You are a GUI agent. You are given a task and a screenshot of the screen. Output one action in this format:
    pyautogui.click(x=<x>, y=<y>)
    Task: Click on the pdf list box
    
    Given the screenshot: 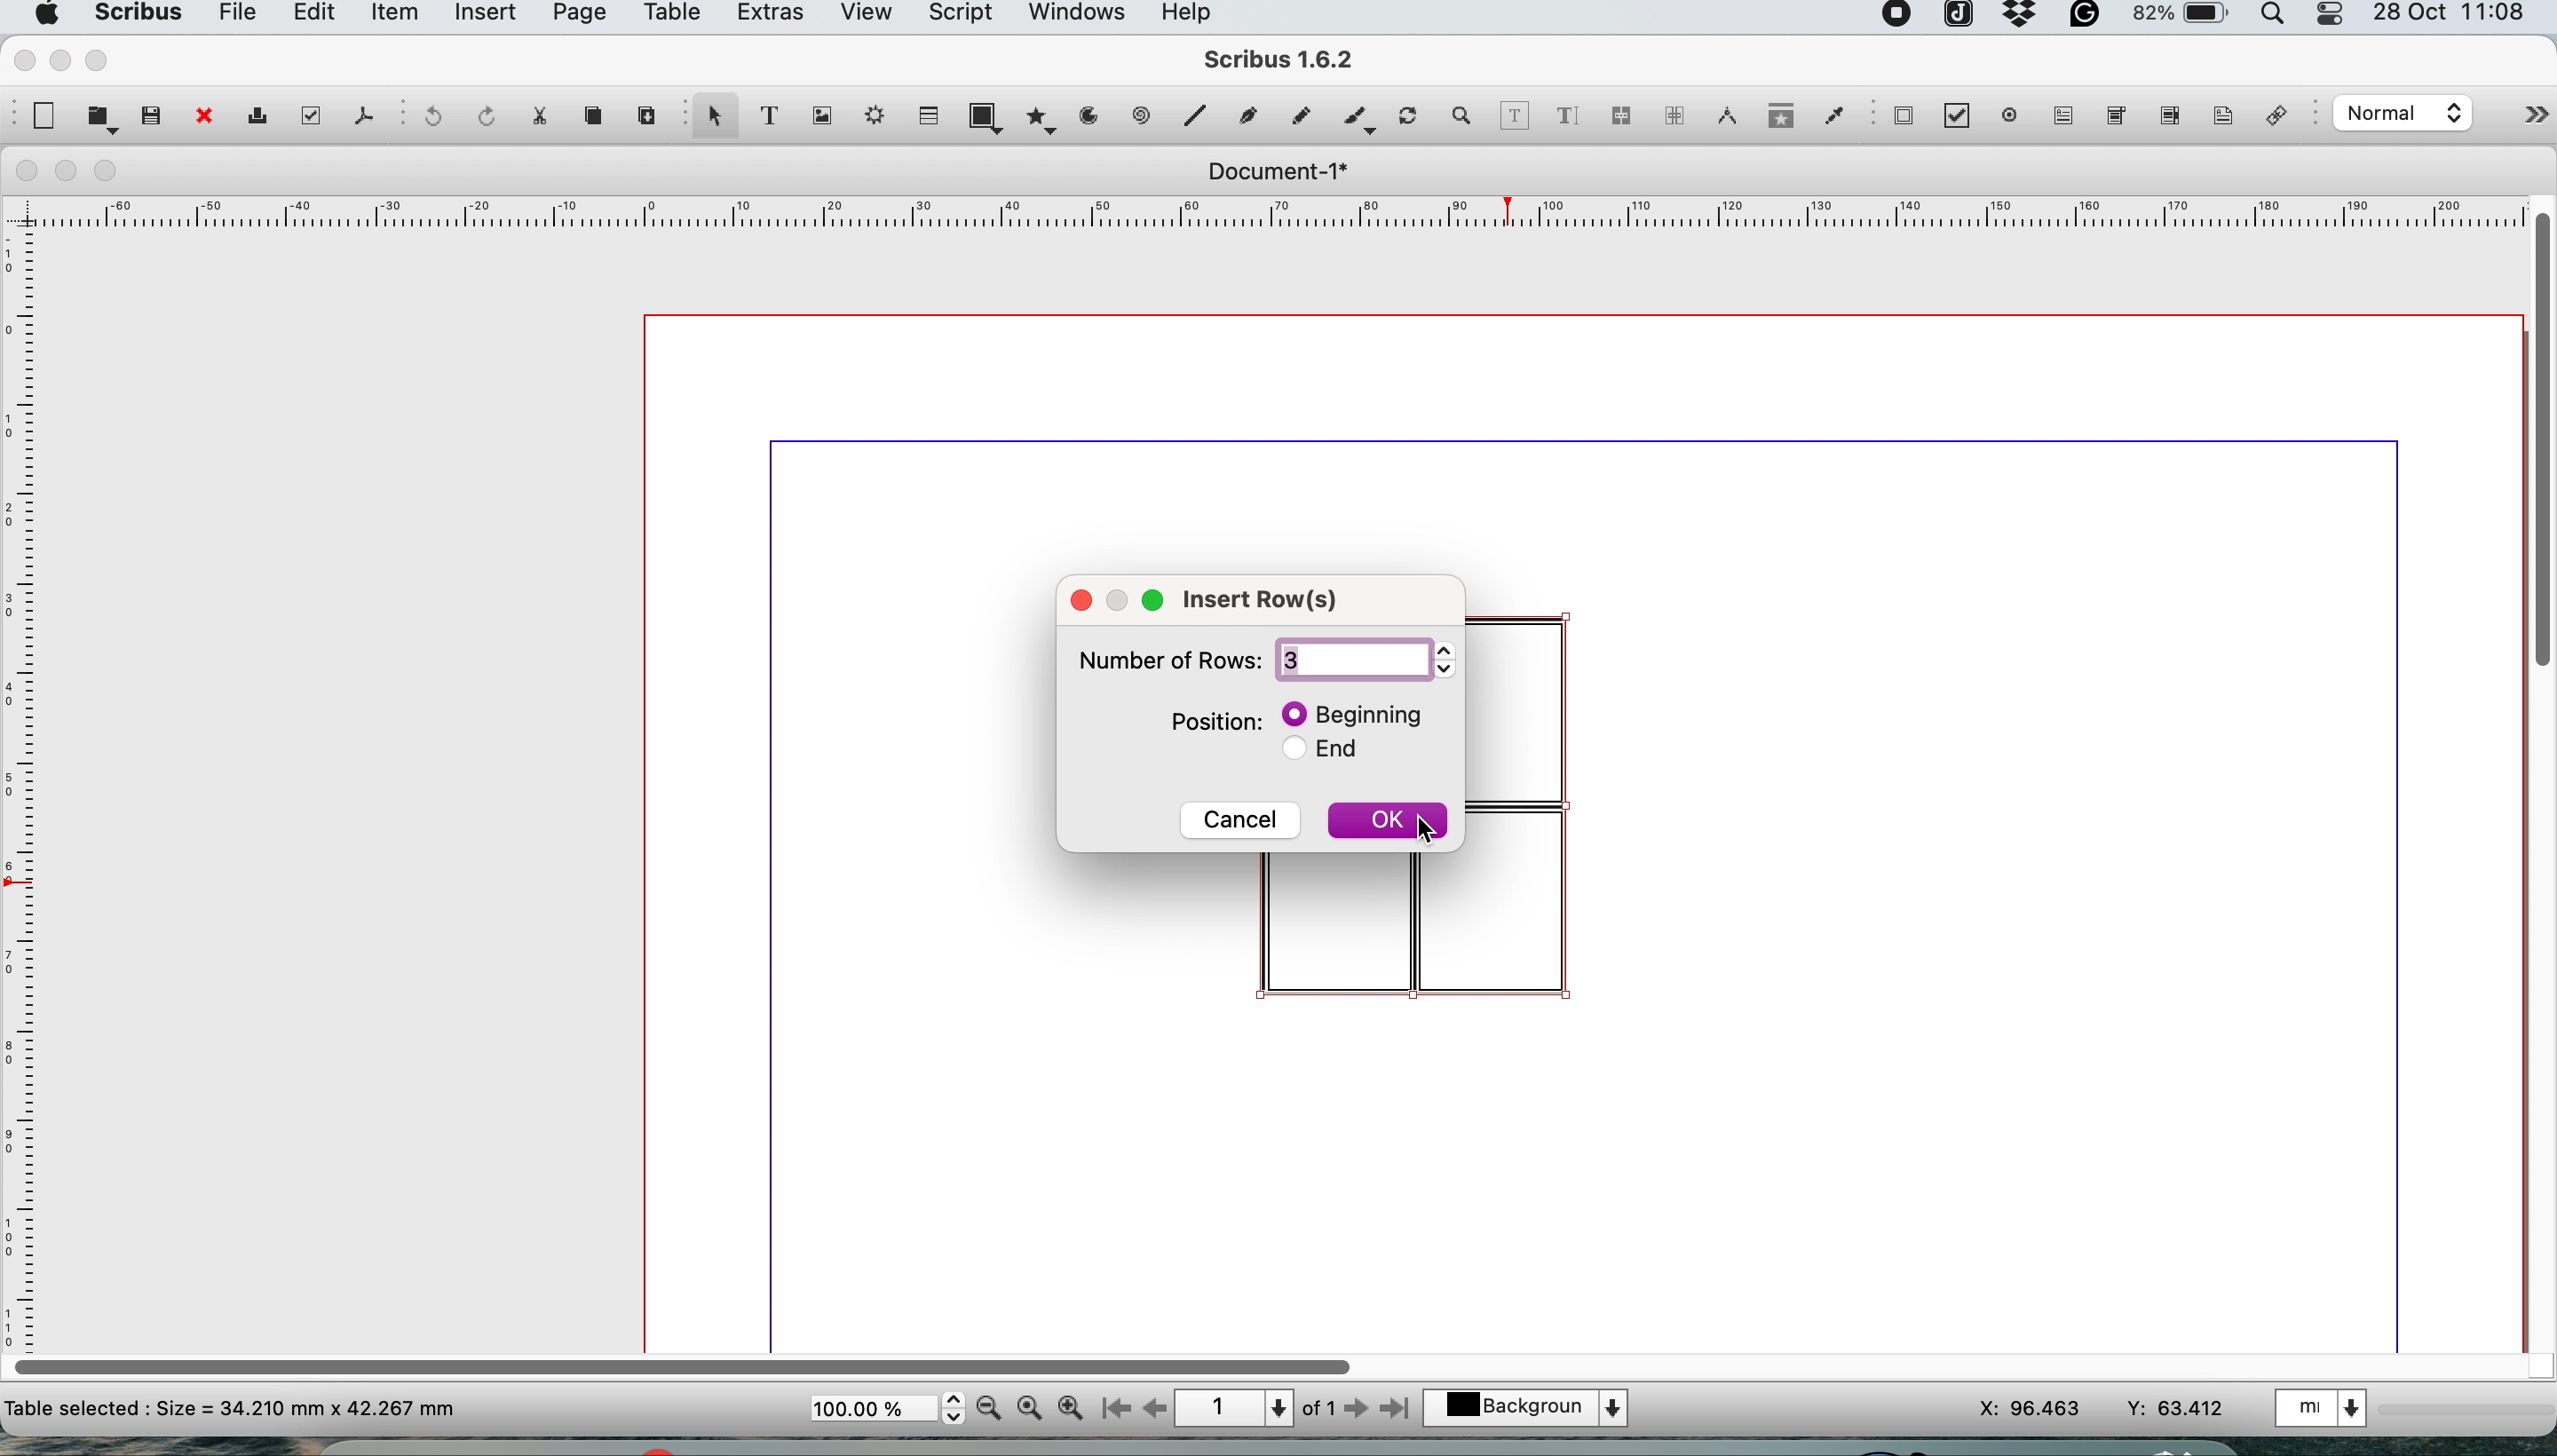 What is the action you would take?
    pyautogui.click(x=2167, y=120)
    